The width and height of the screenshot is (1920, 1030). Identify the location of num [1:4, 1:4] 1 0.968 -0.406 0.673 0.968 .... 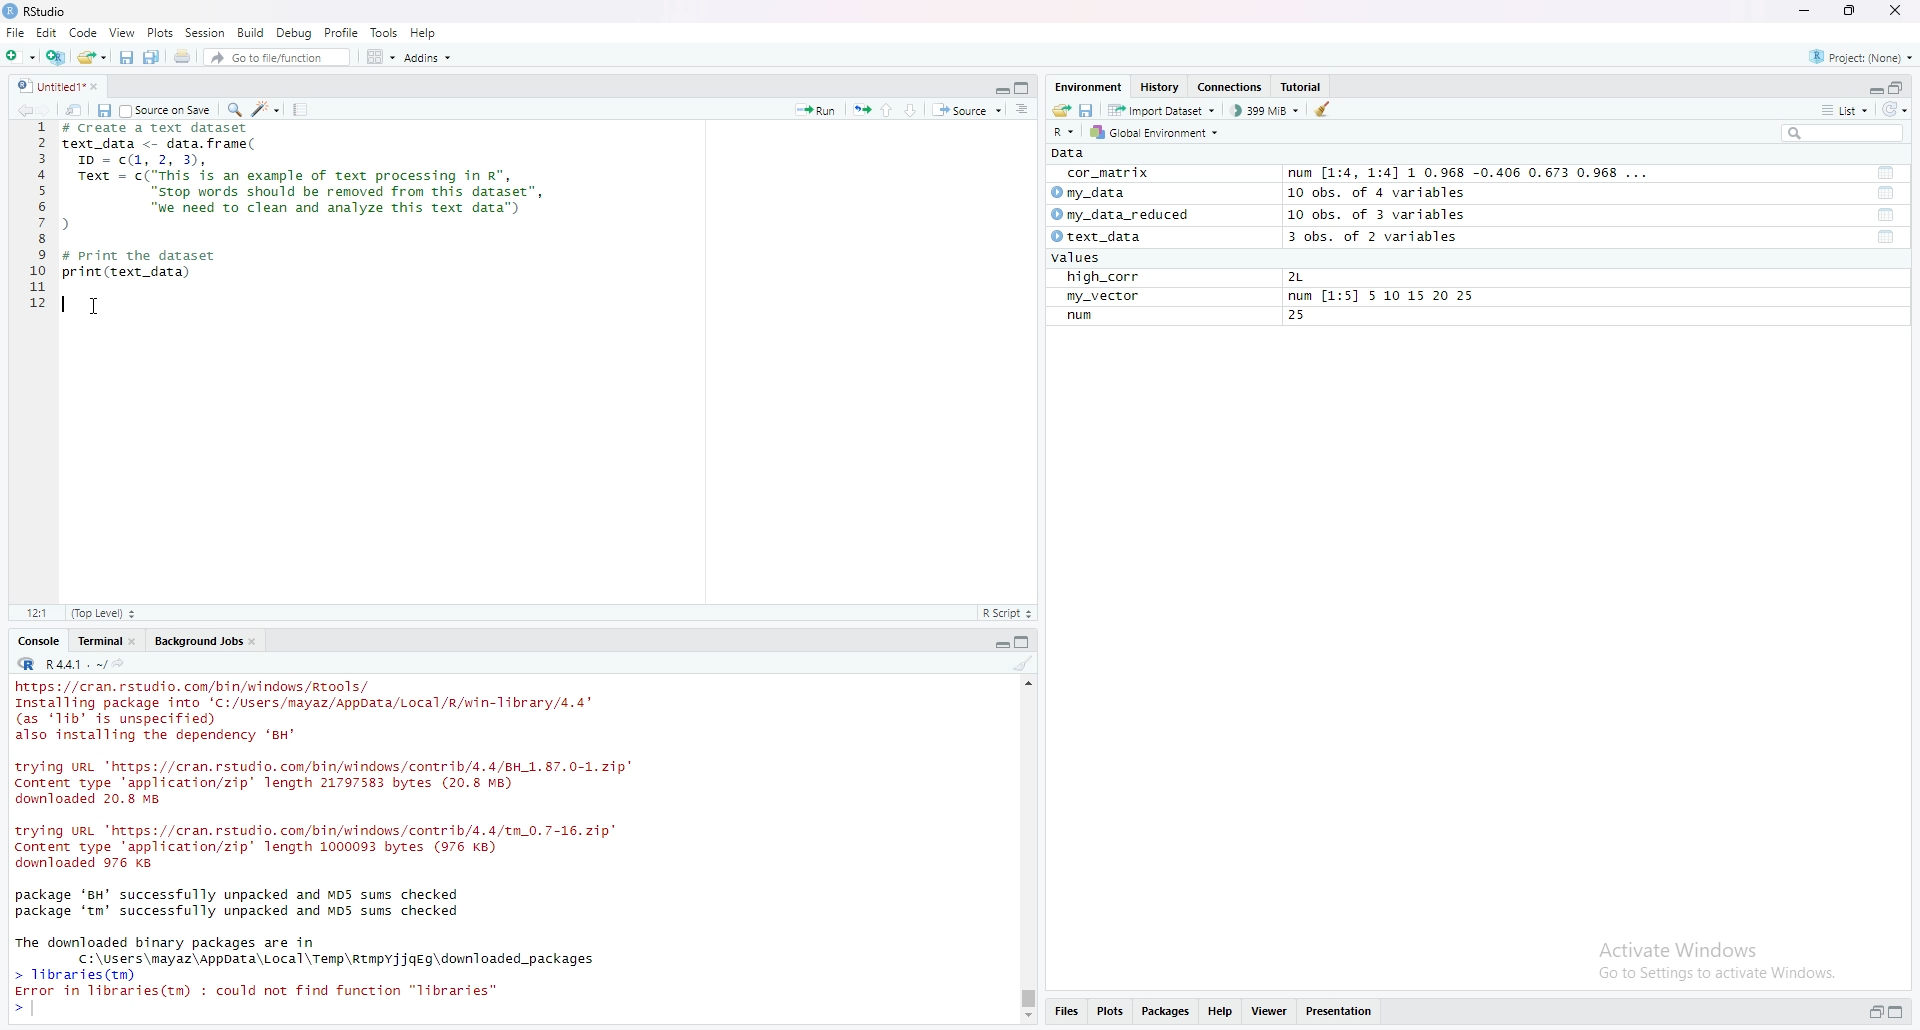
(1474, 171).